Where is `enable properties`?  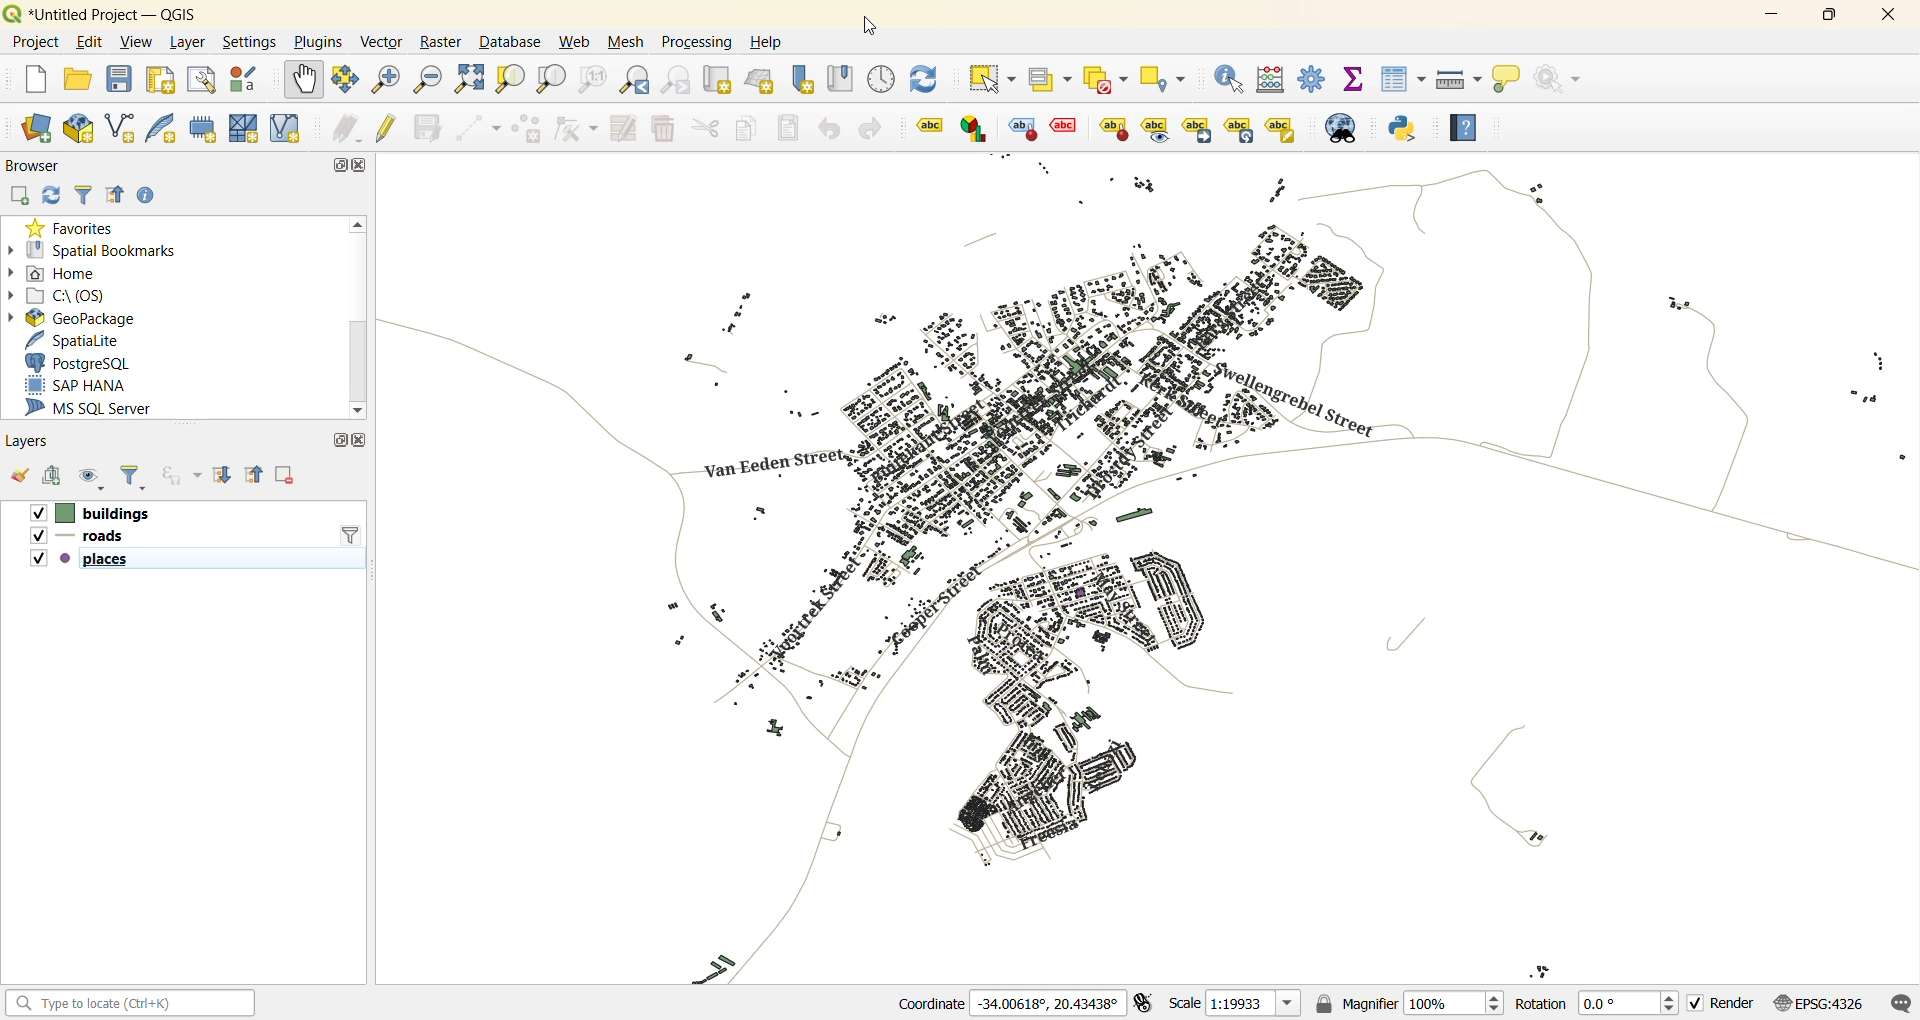
enable properties is located at coordinates (148, 196).